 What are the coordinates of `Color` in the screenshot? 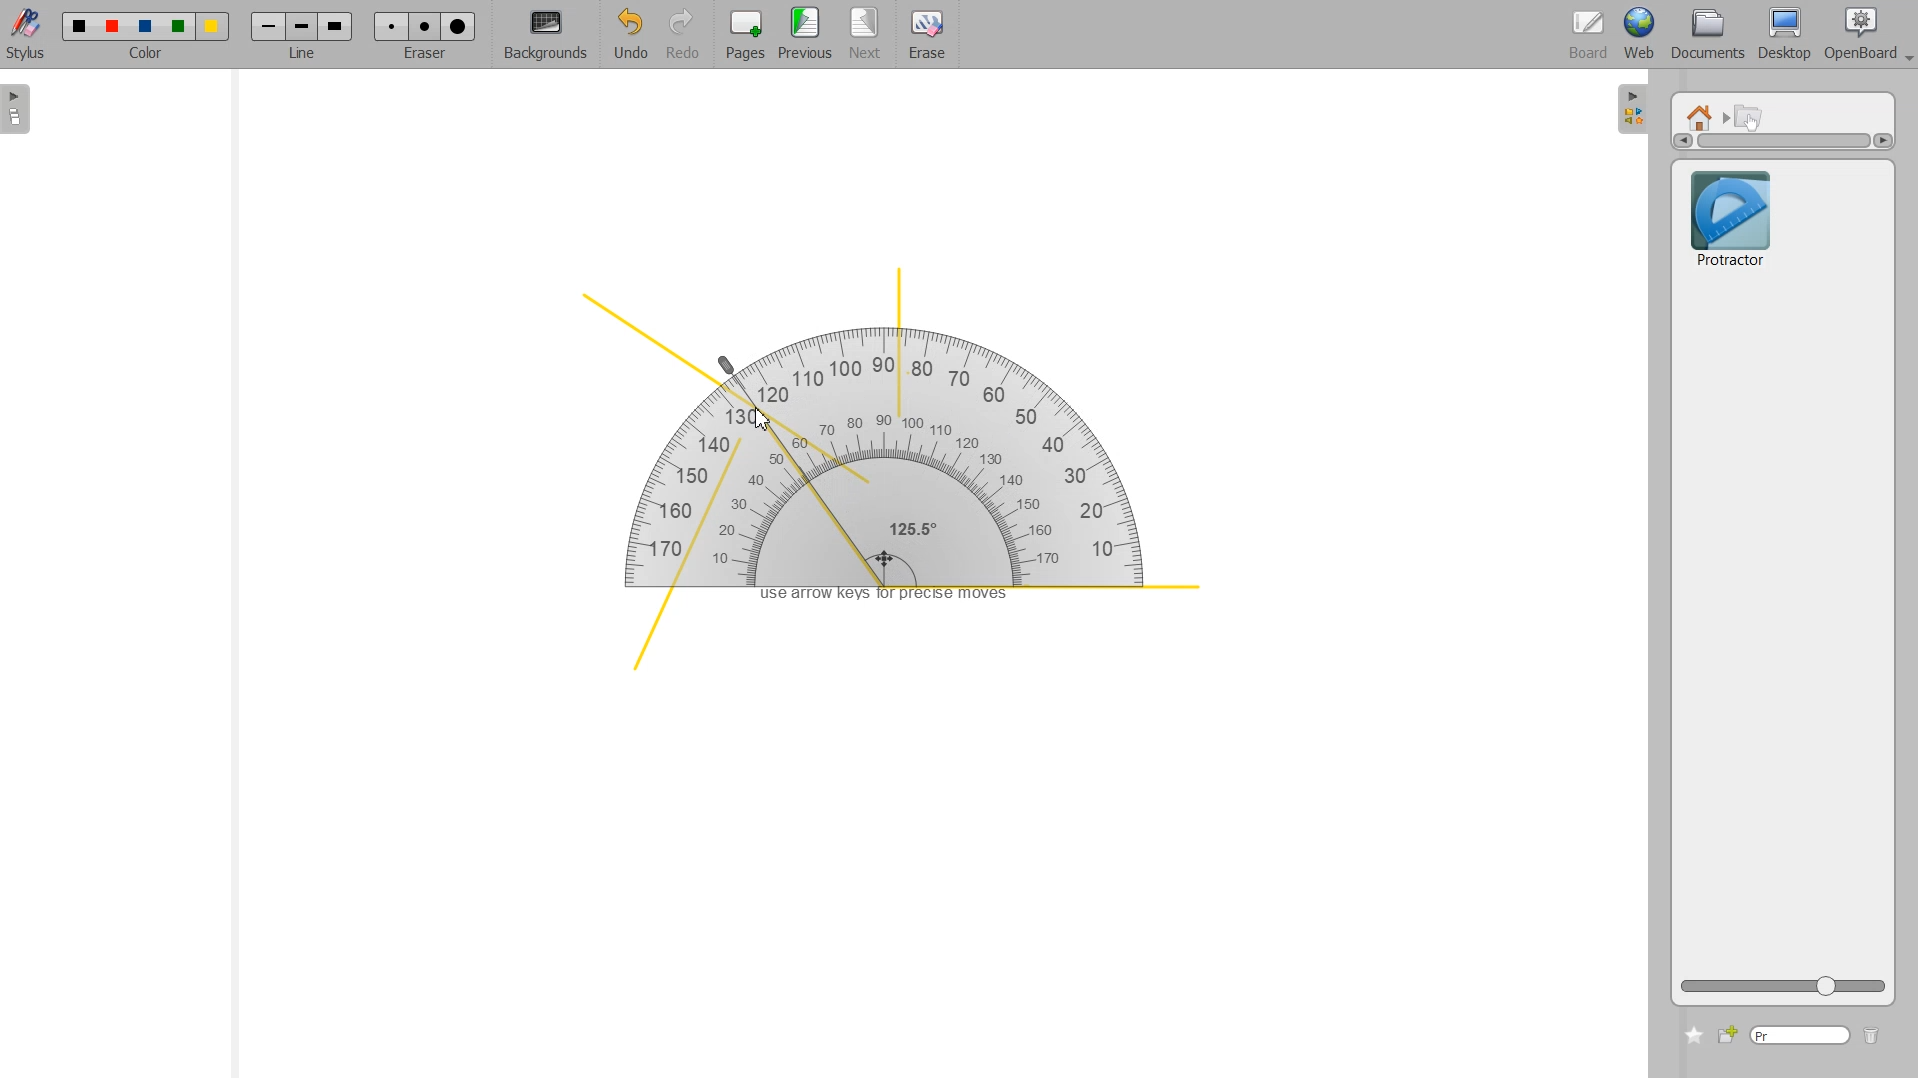 It's located at (150, 20).